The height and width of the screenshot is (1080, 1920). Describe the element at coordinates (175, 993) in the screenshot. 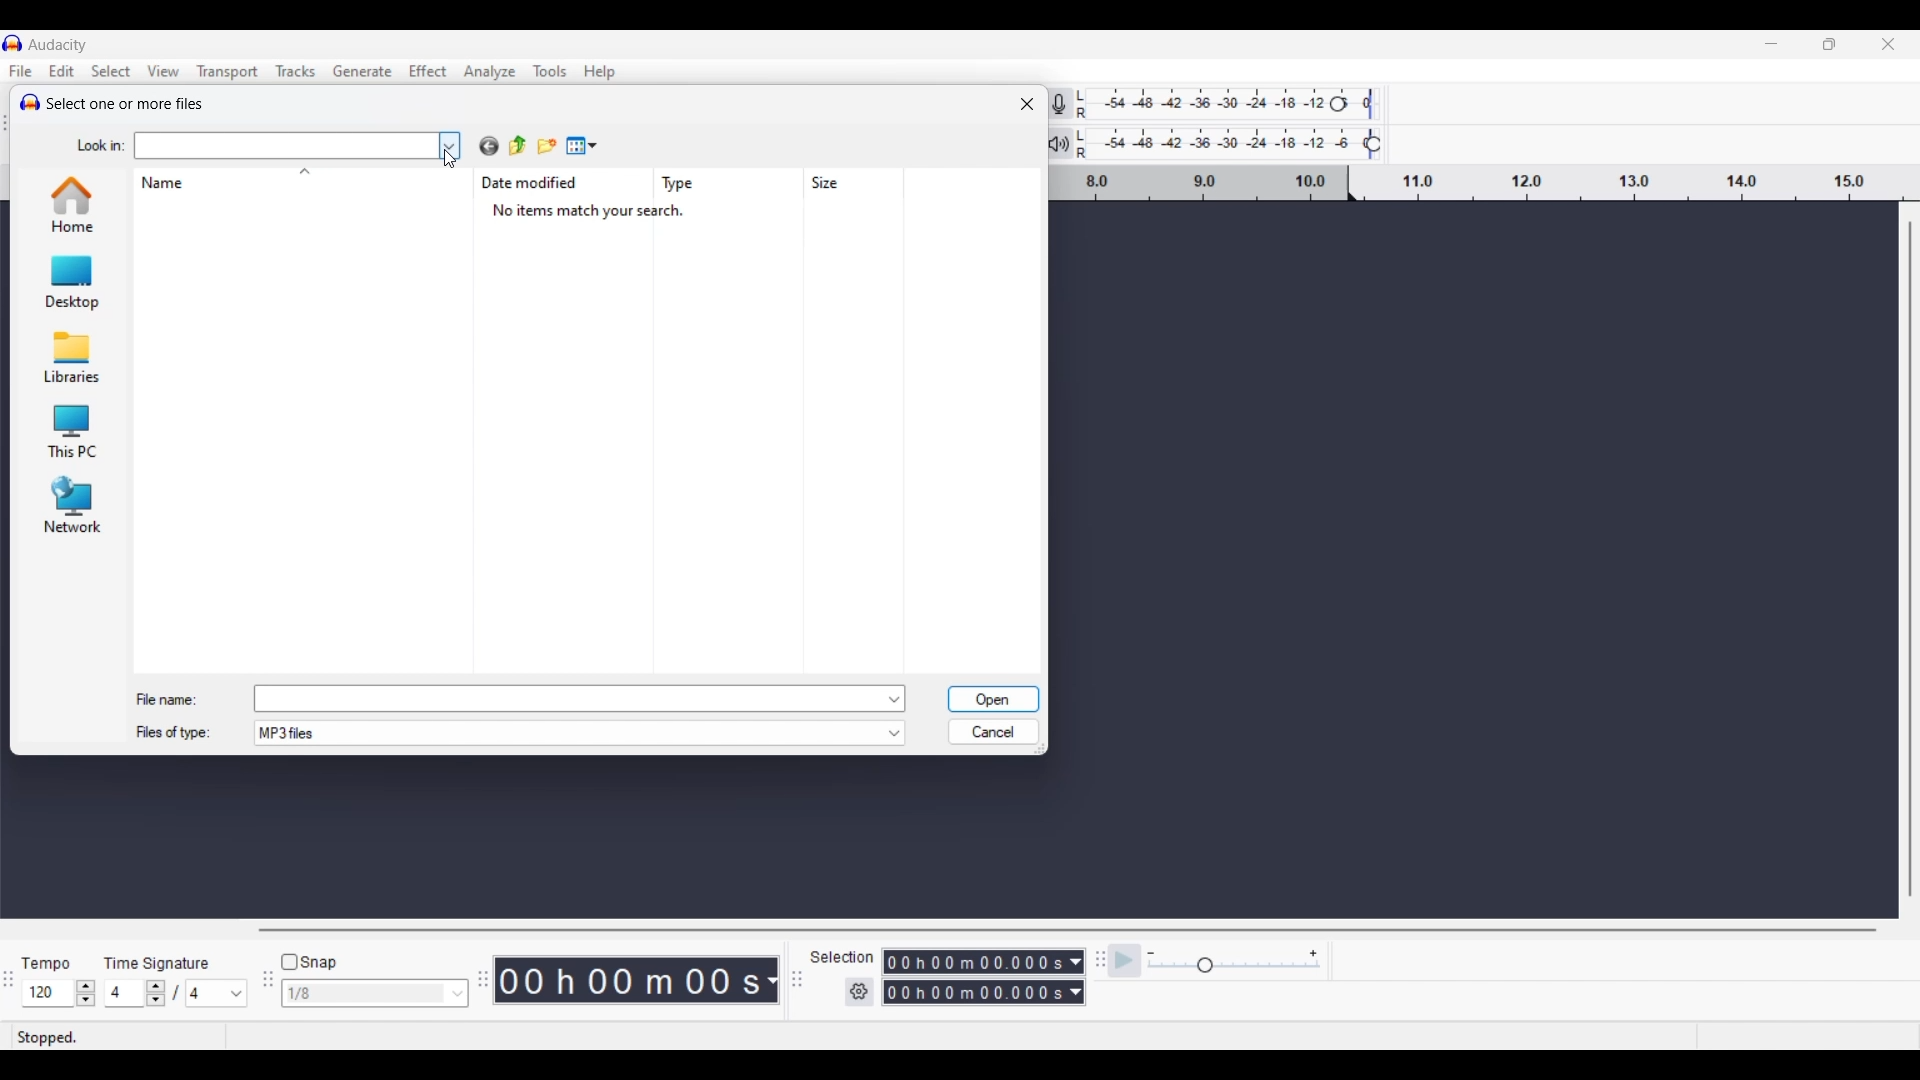

I see `4/4 (select time signature)` at that location.